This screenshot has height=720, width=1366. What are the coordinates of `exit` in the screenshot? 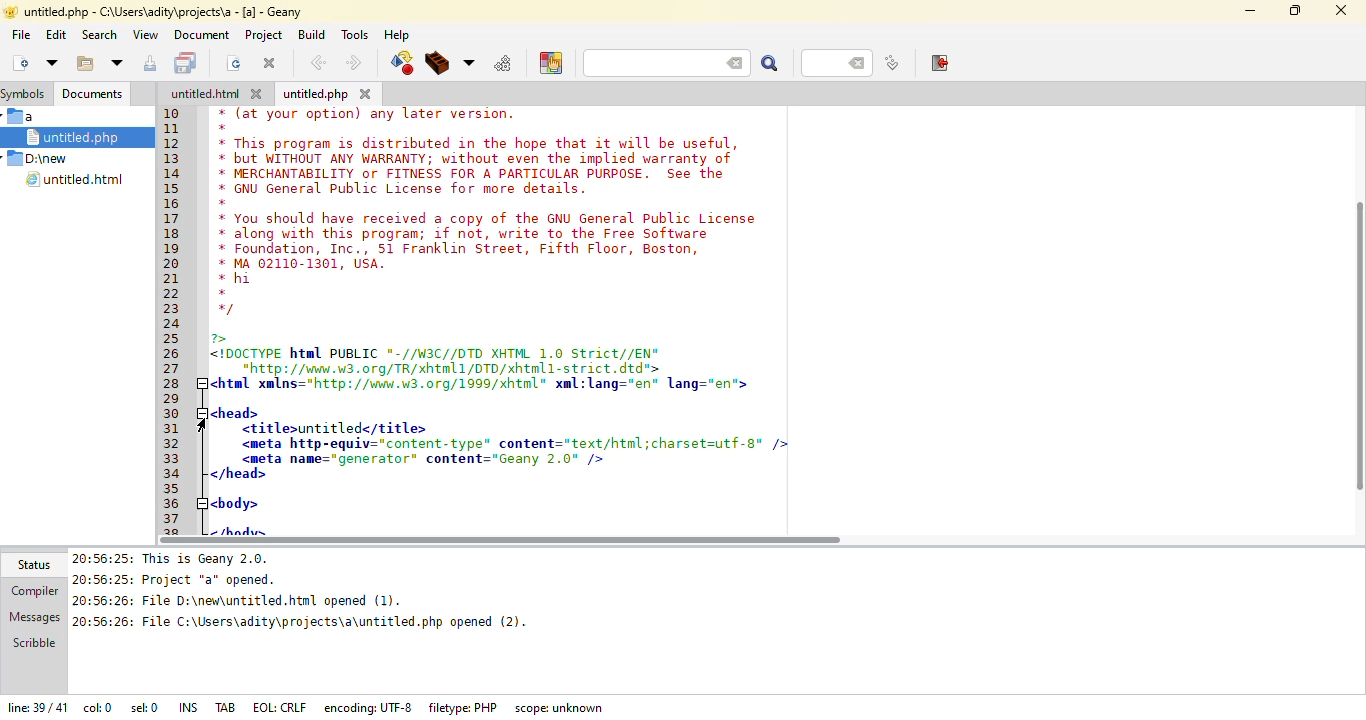 It's located at (941, 64).